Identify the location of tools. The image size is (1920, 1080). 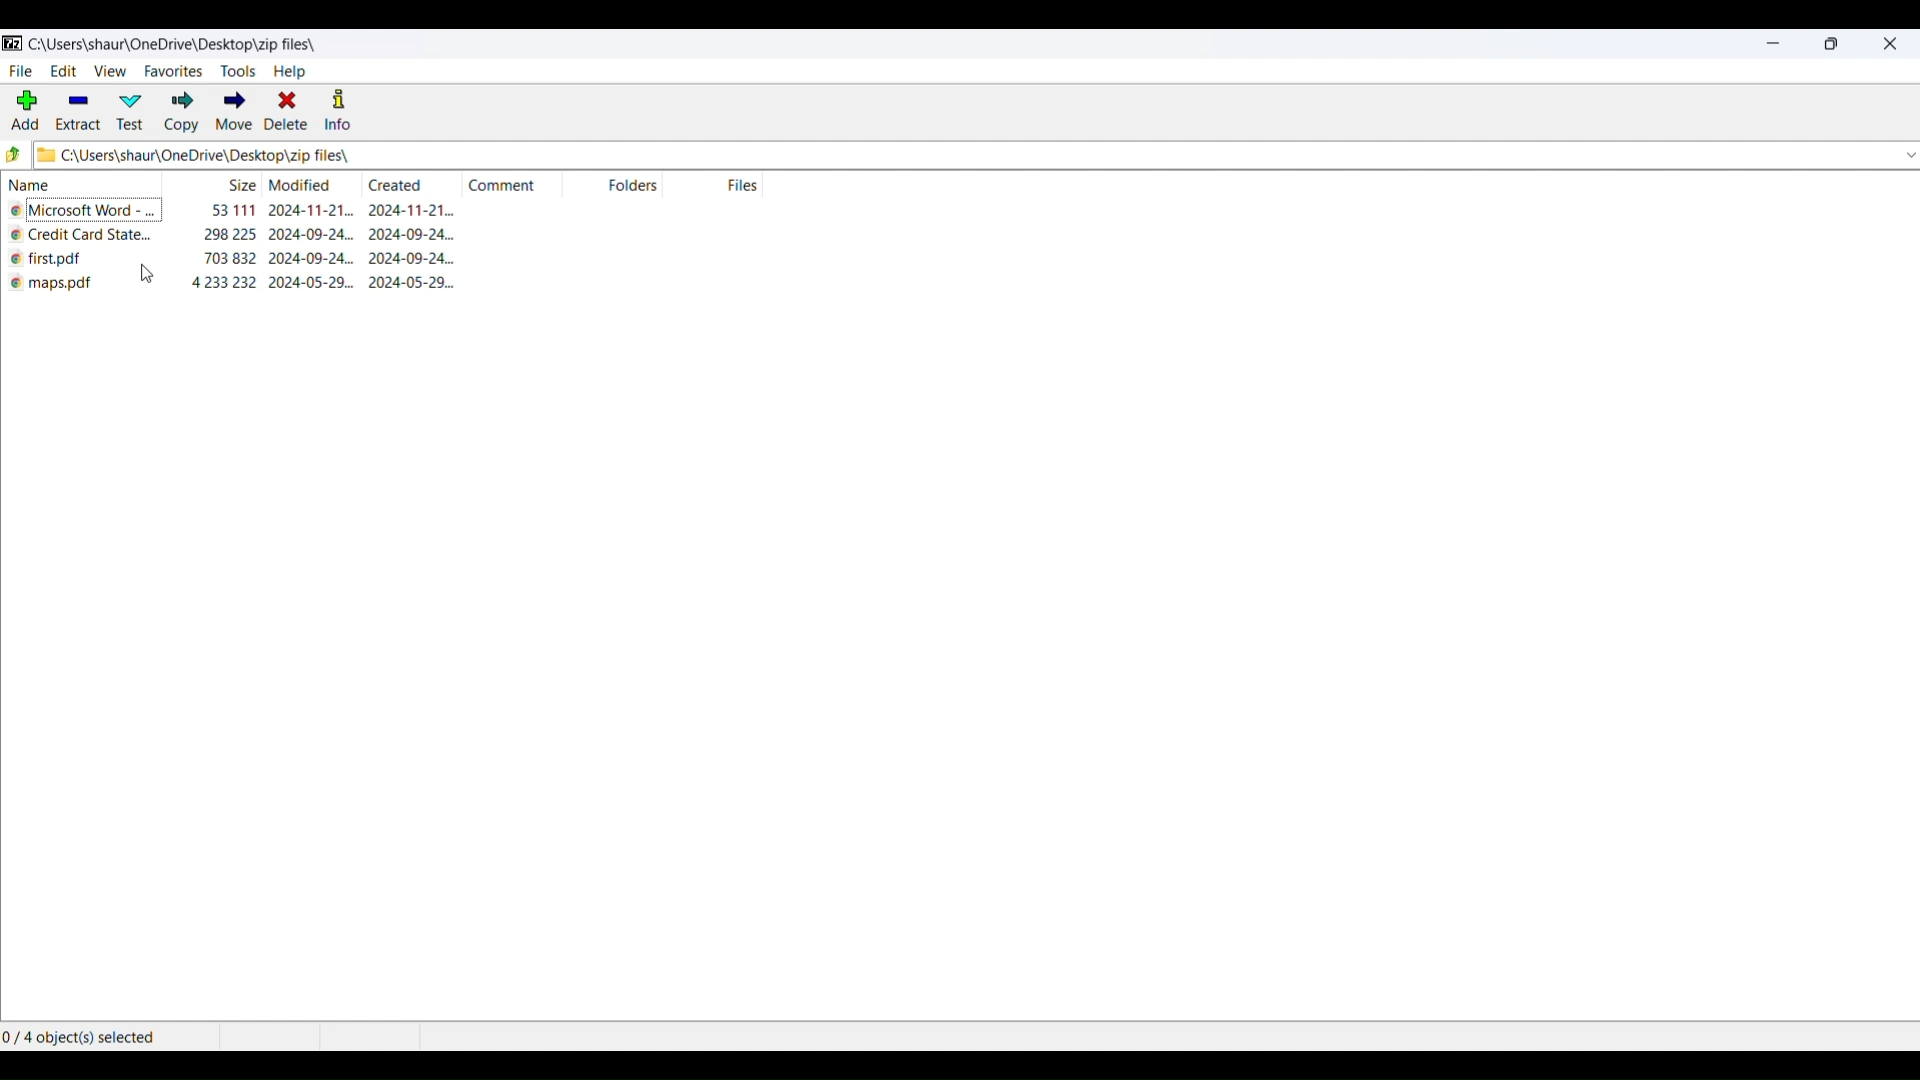
(237, 72).